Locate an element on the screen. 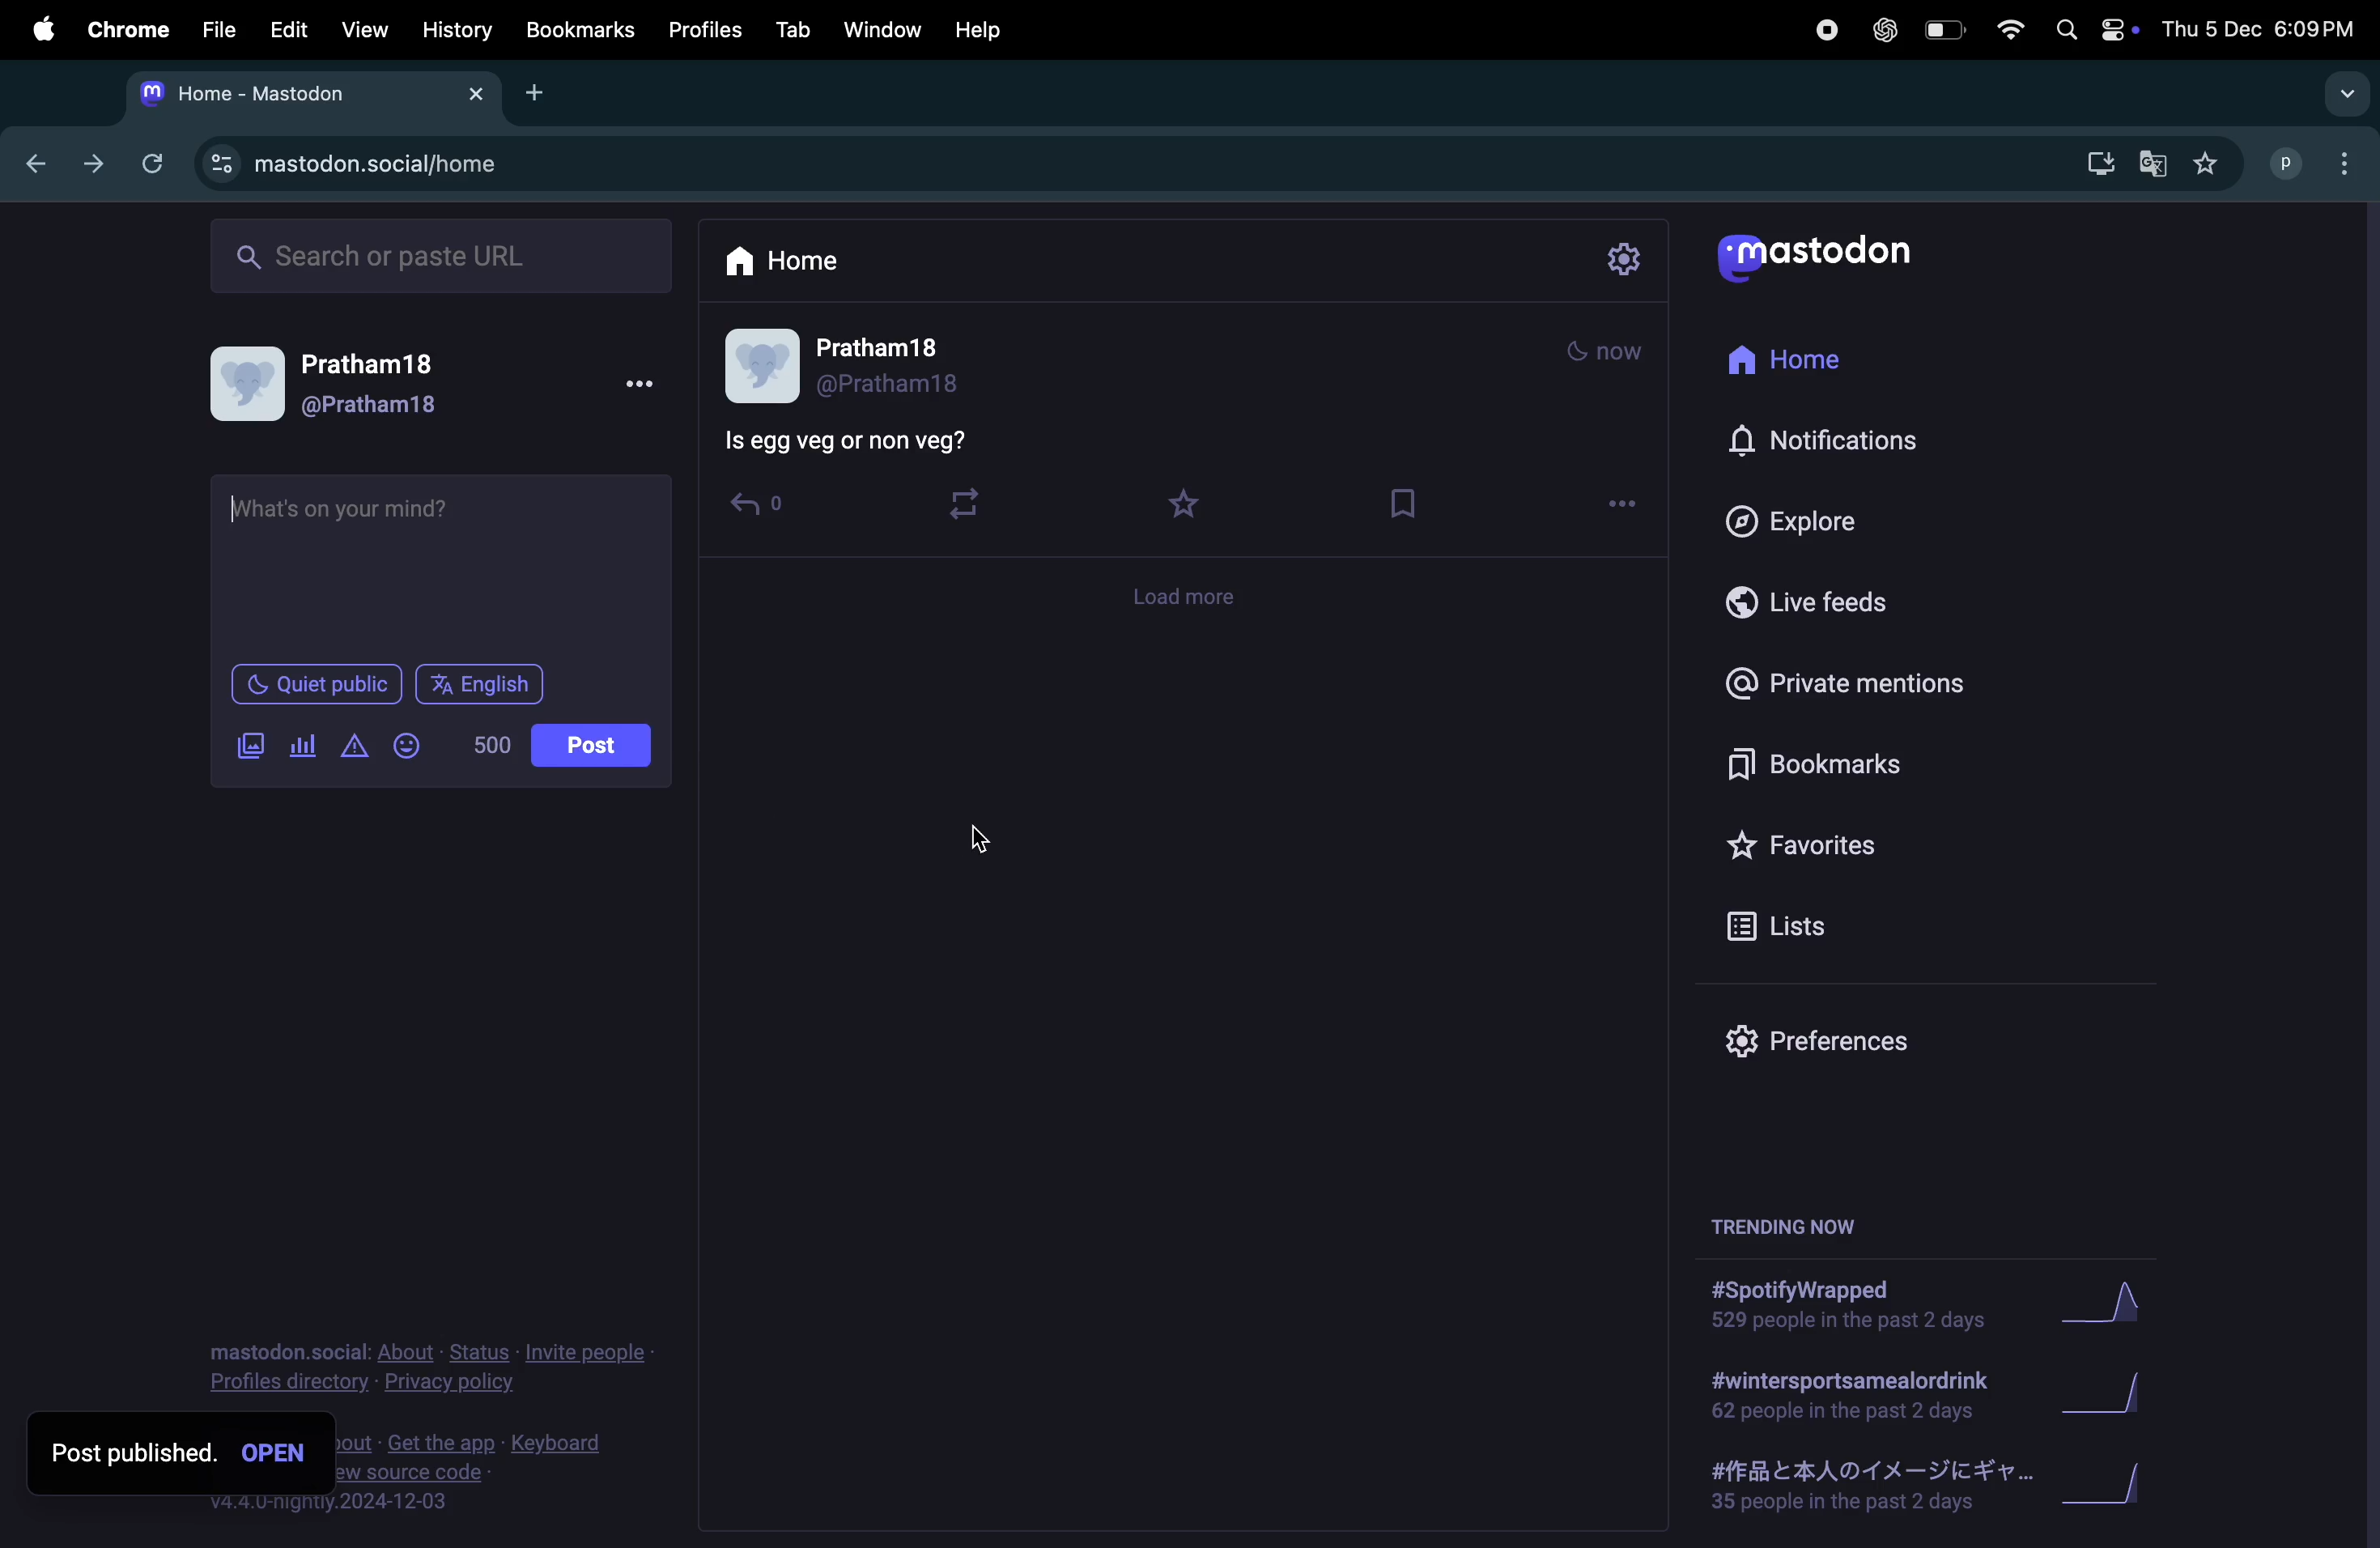 This screenshot has height=1548, width=2380. post published open is located at coordinates (180, 1454).